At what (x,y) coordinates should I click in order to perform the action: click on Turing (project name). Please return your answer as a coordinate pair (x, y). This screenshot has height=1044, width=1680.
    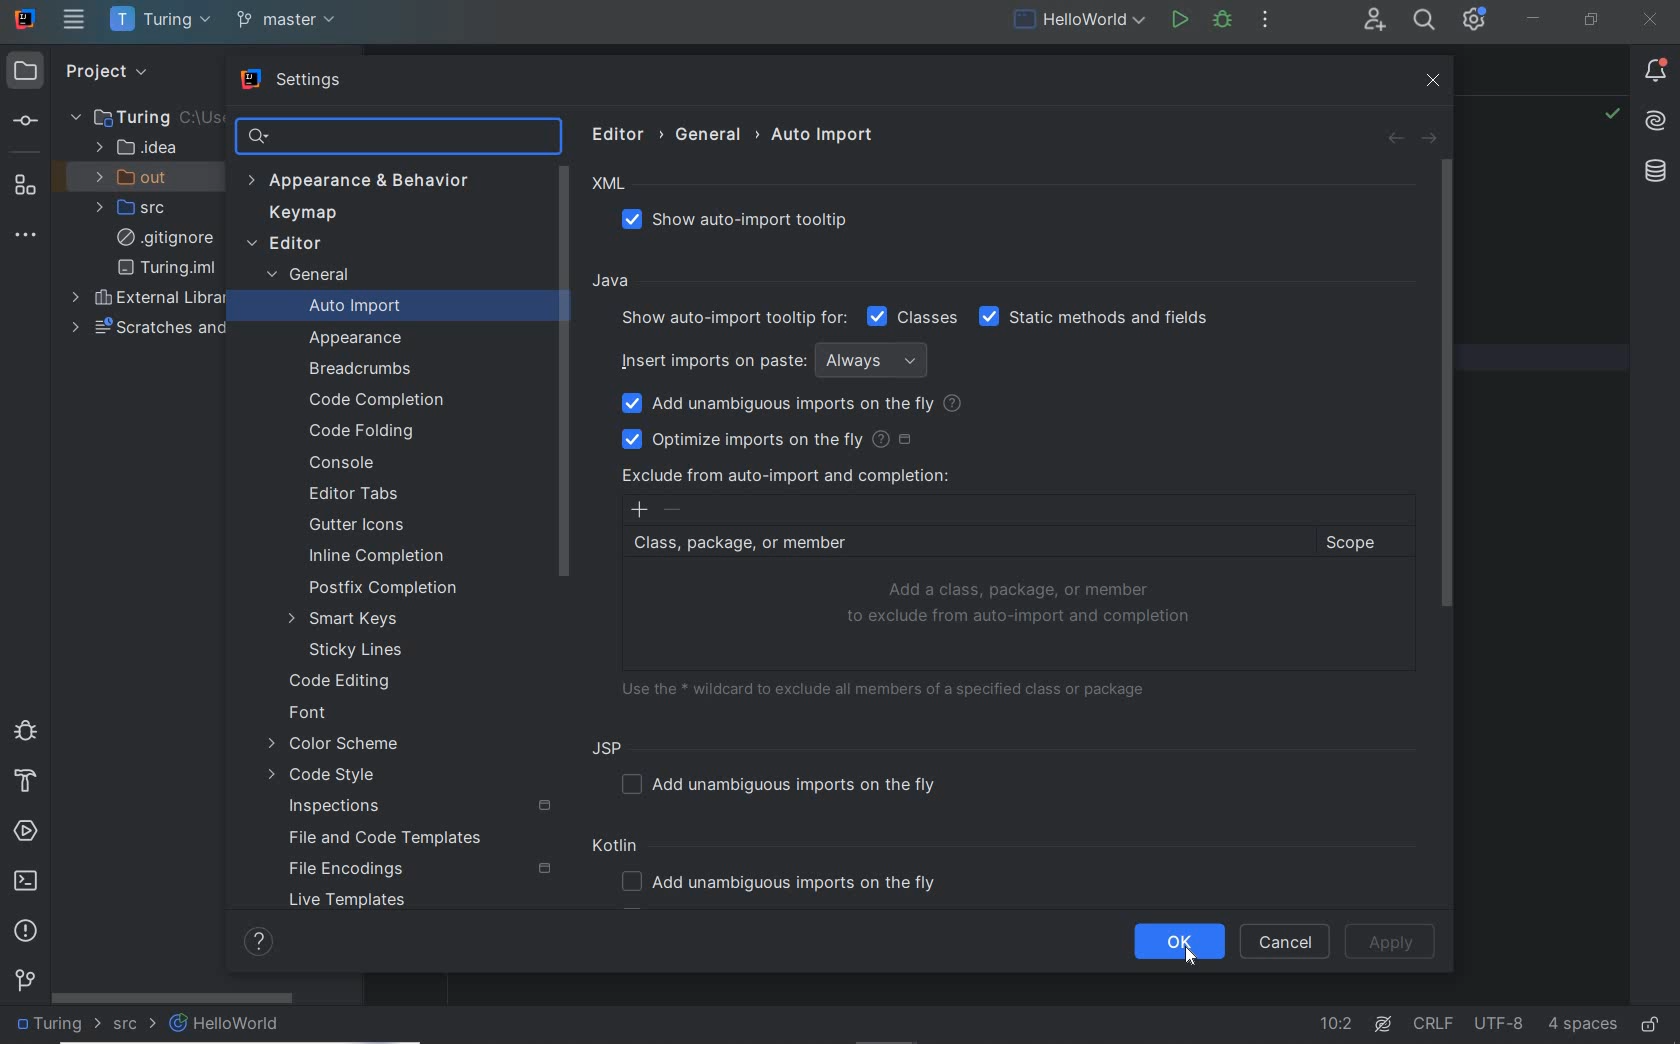
    Looking at the image, I should click on (58, 1027).